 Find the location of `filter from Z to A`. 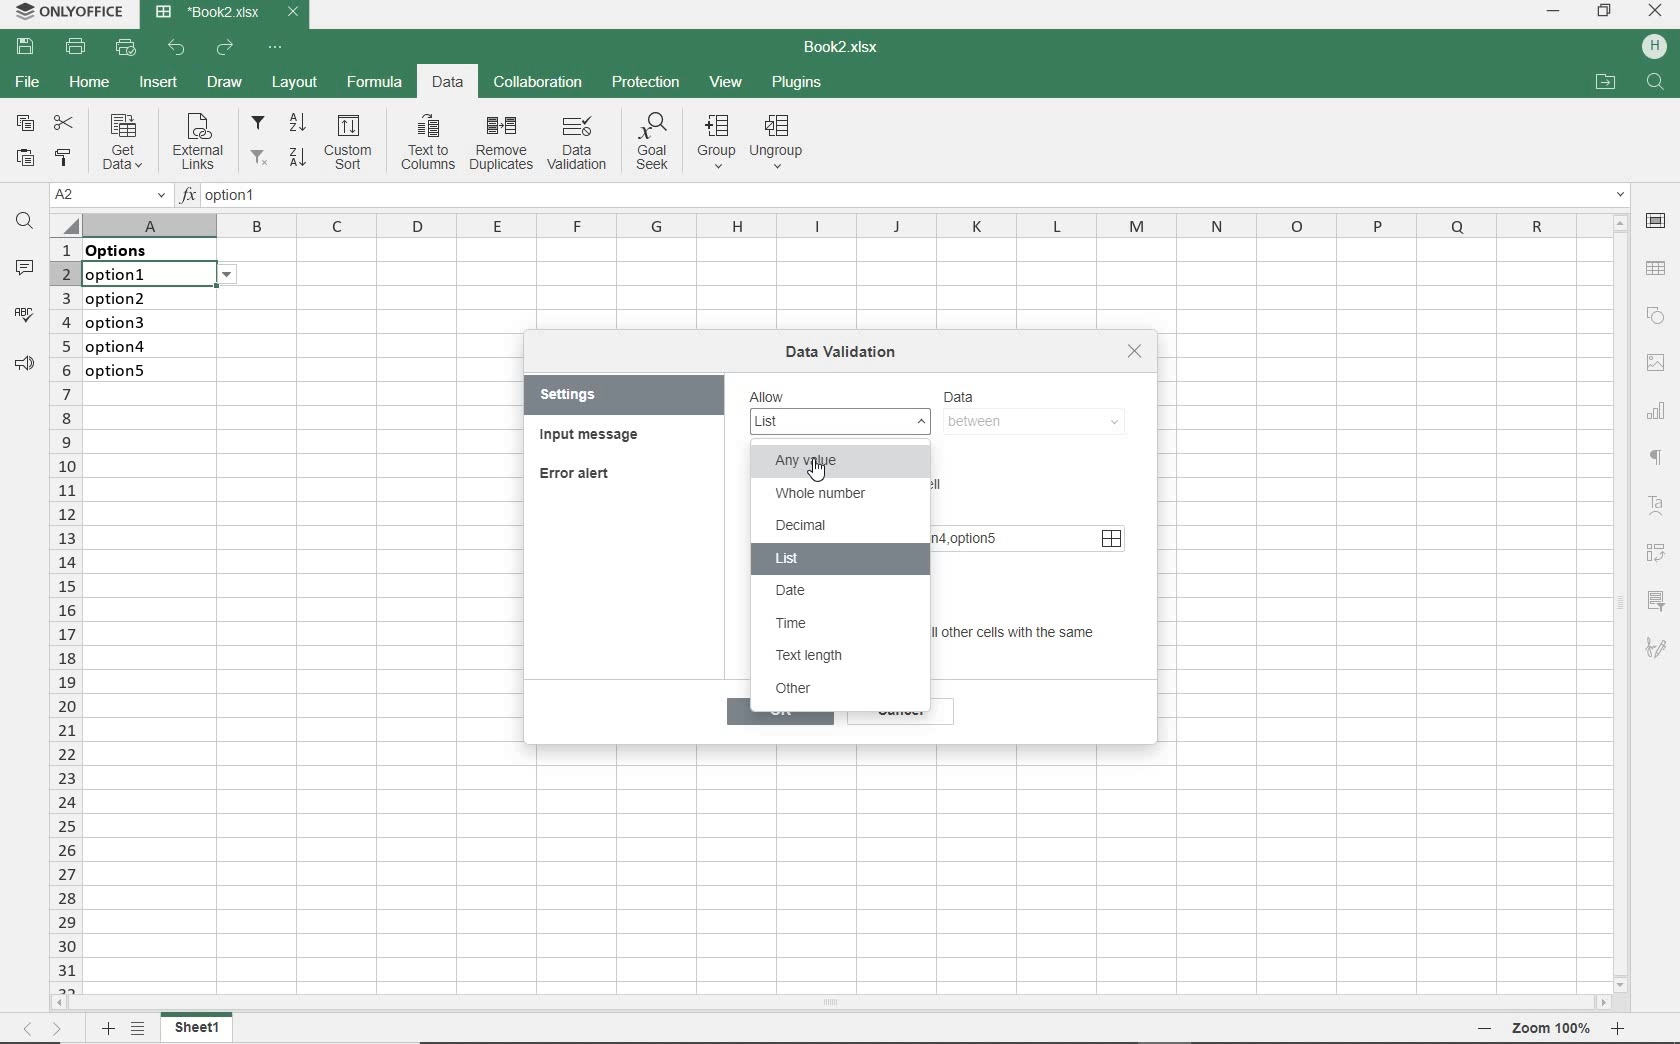

filter from Z to A is located at coordinates (279, 155).